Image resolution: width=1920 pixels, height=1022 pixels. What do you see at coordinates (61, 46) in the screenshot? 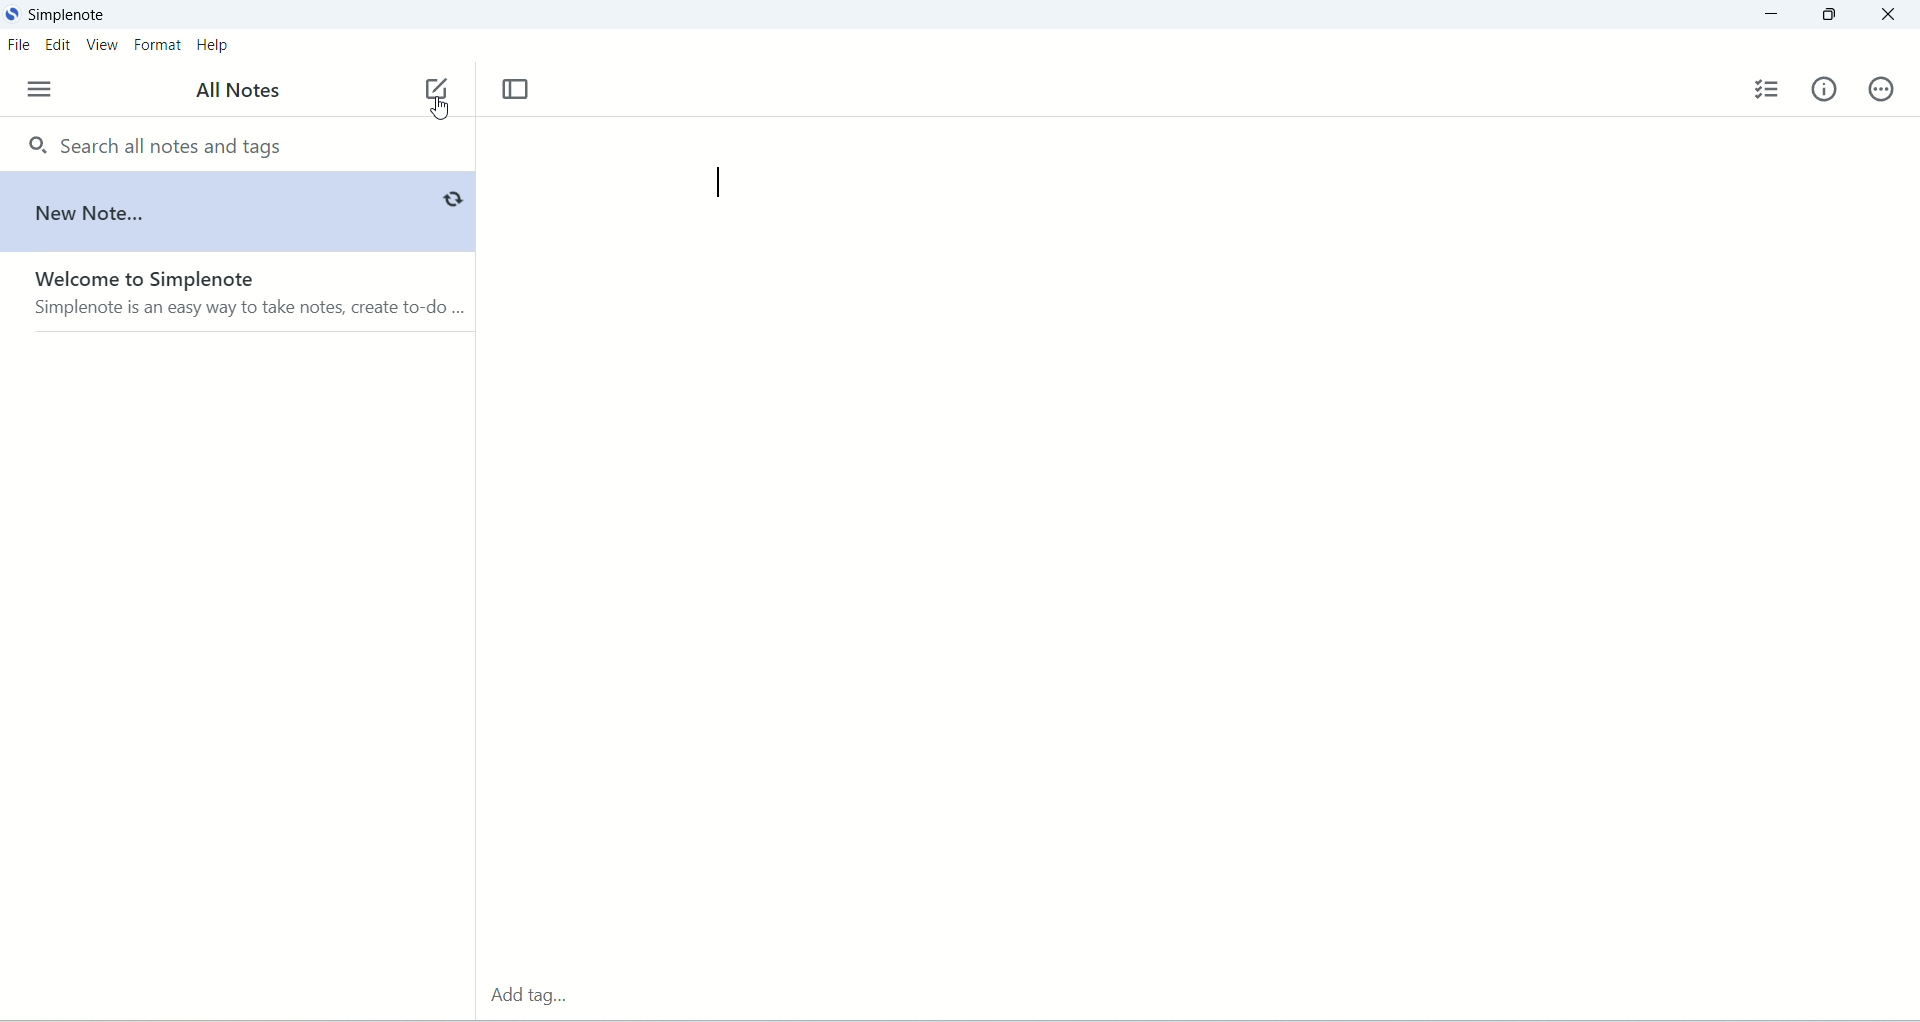
I see `edit` at bounding box center [61, 46].